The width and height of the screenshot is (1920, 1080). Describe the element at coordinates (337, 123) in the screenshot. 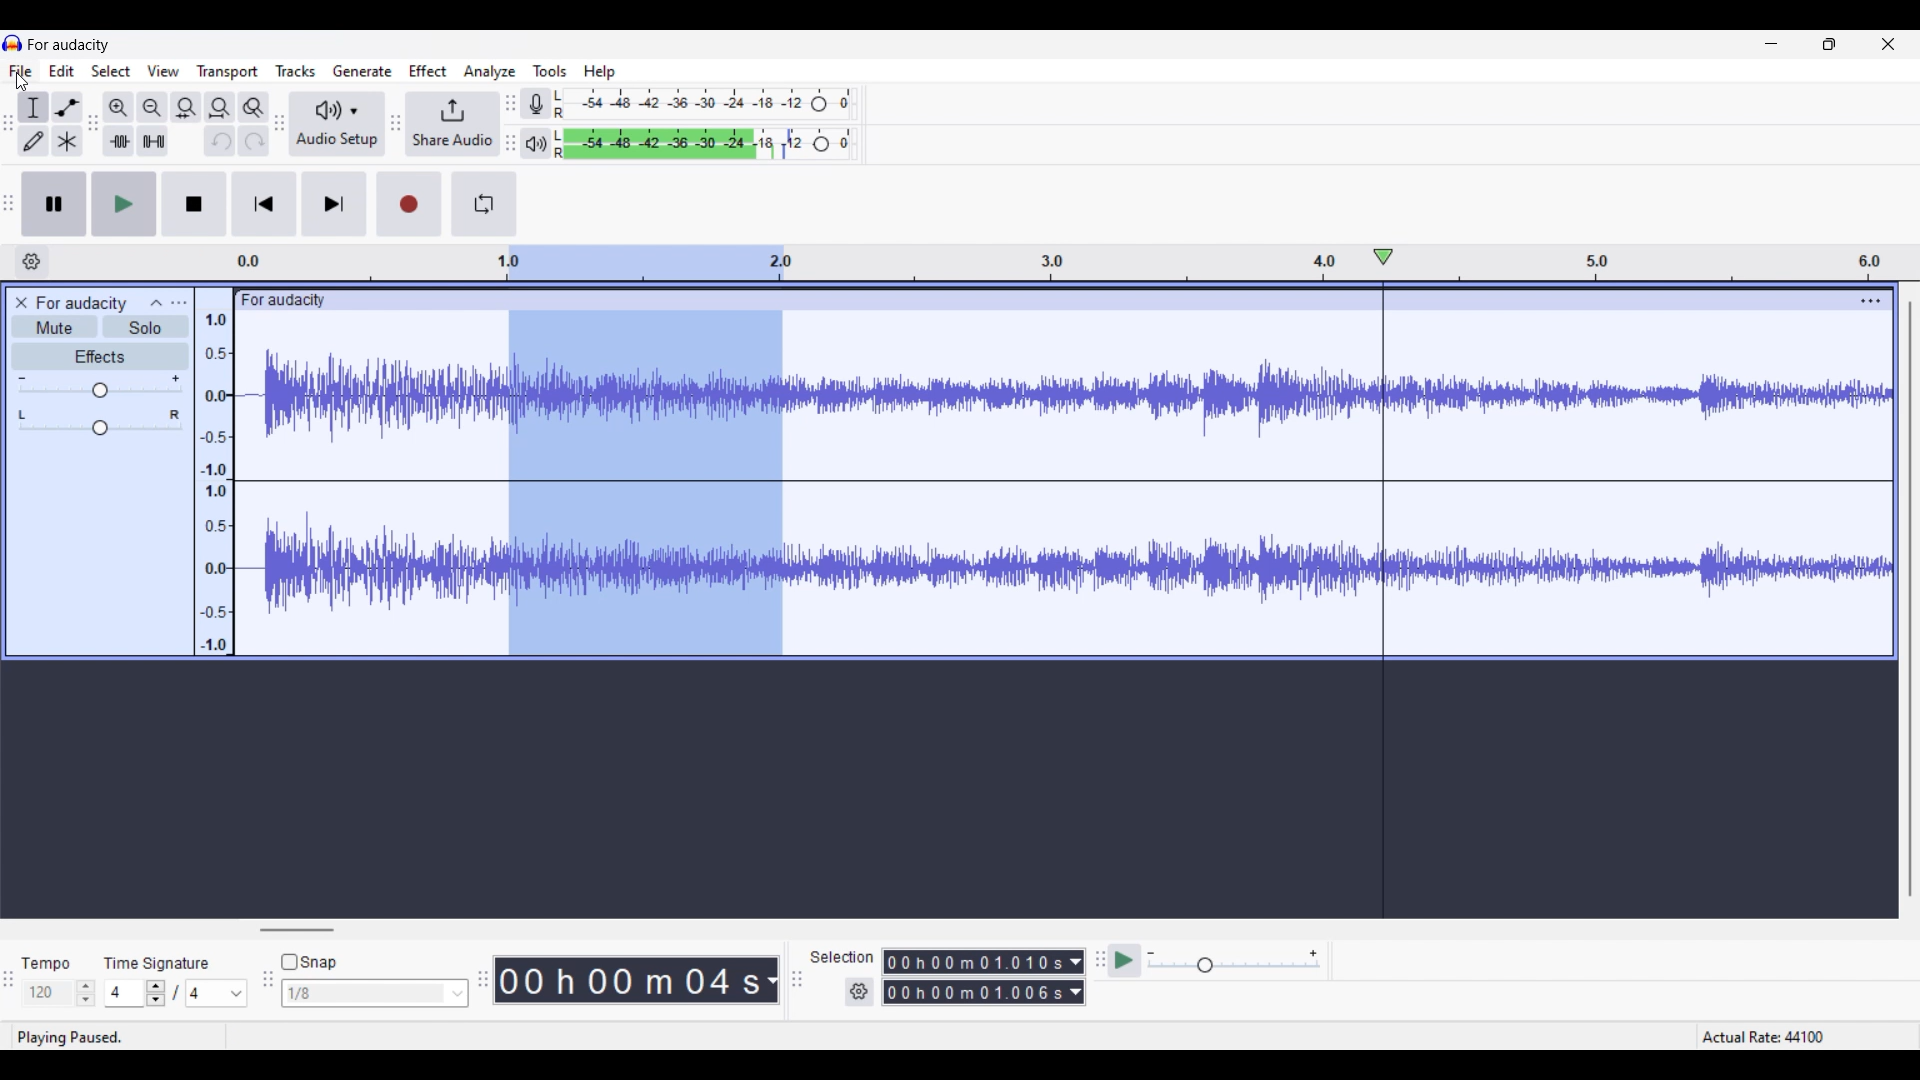

I see `Audio setup` at that location.